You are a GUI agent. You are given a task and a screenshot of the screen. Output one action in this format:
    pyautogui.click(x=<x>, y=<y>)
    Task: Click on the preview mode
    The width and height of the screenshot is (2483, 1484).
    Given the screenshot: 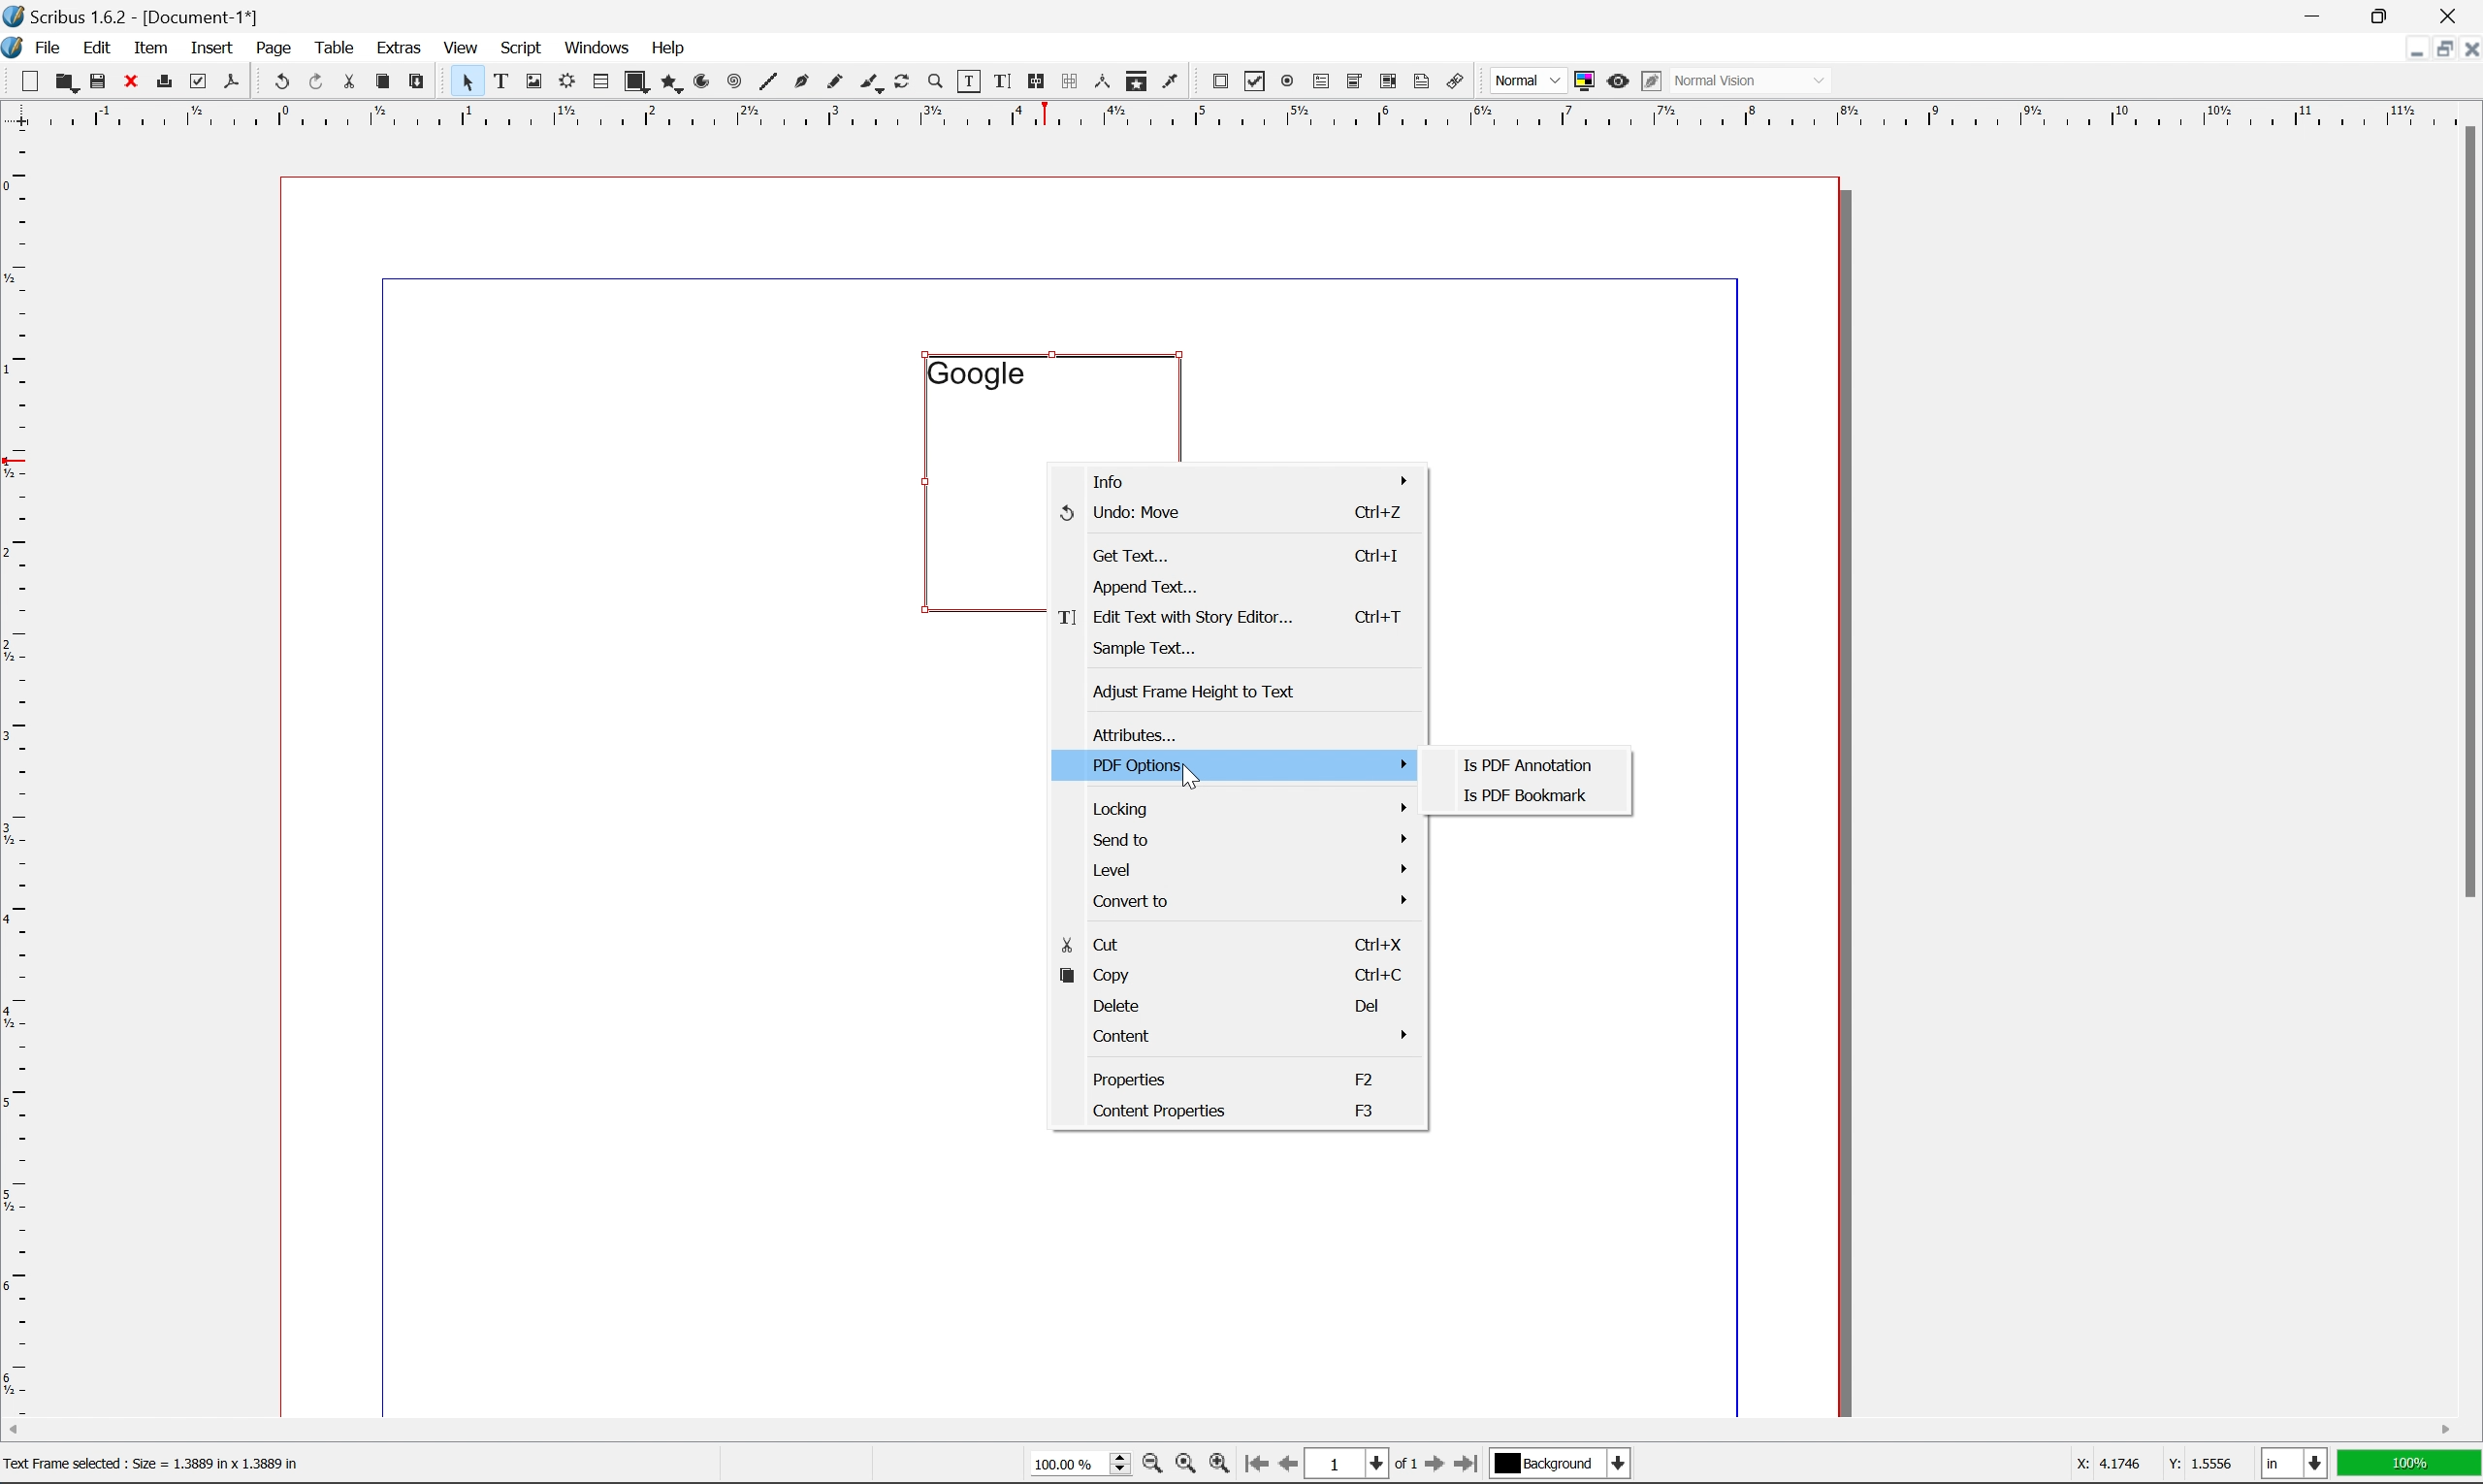 What is the action you would take?
    pyautogui.click(x=1615, y=80)
    